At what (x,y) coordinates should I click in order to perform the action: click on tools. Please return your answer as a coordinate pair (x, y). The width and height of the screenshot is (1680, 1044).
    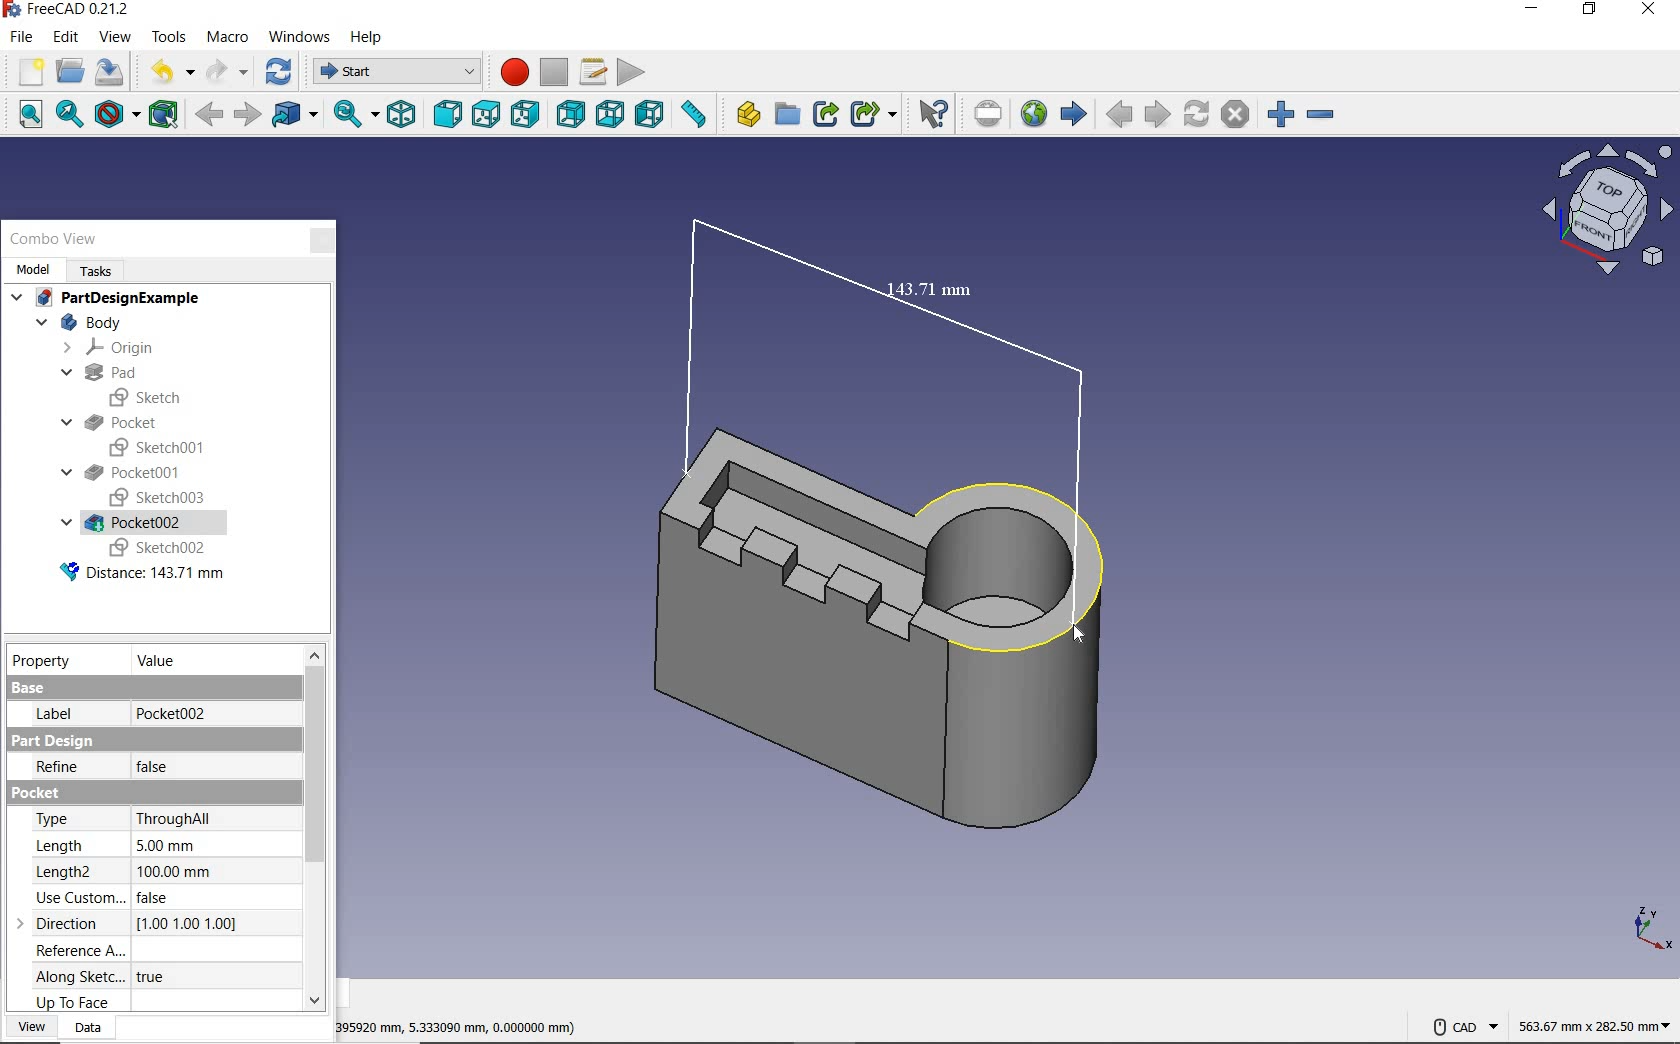
    Looking at the image, I should click on (165, 37).